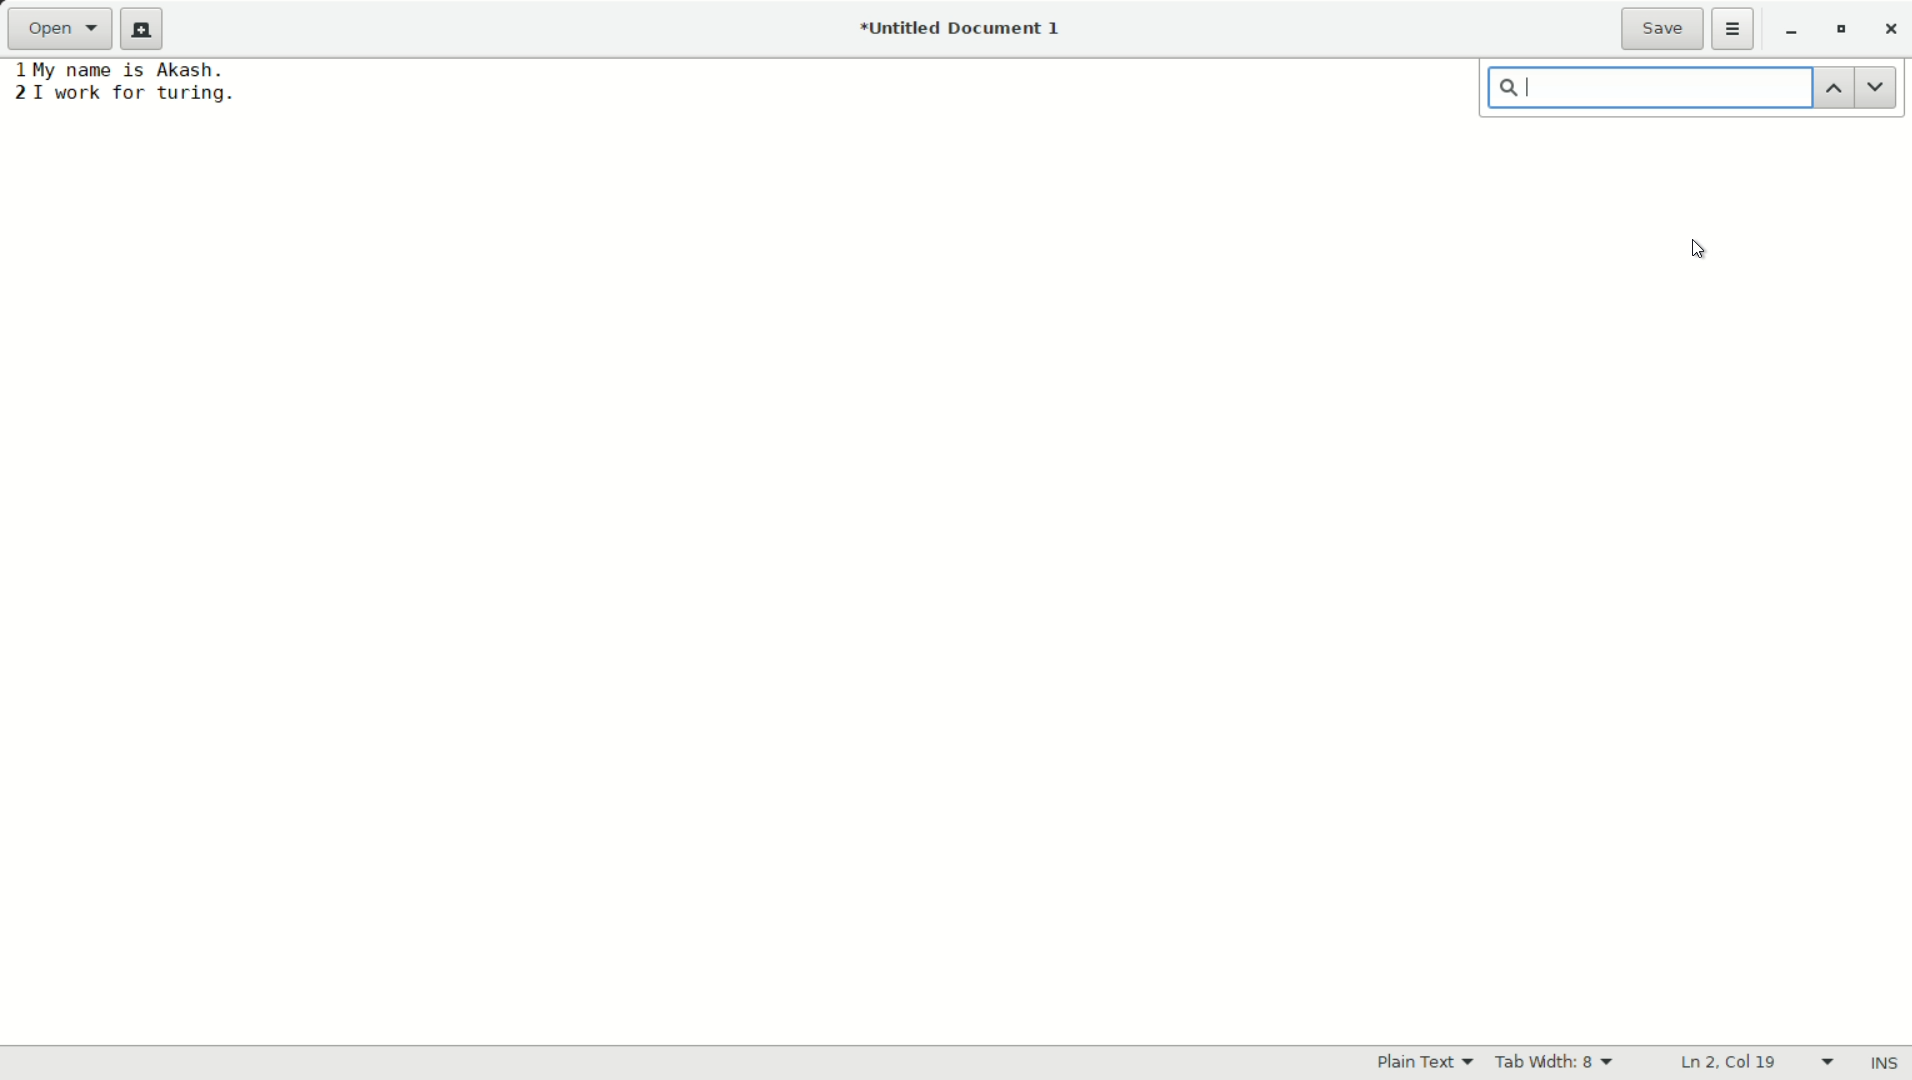 This screenshot has width=1912, height=1080. Describe the element at coordinates (1877, 86) in the screenshot. I see `next ` at that location.